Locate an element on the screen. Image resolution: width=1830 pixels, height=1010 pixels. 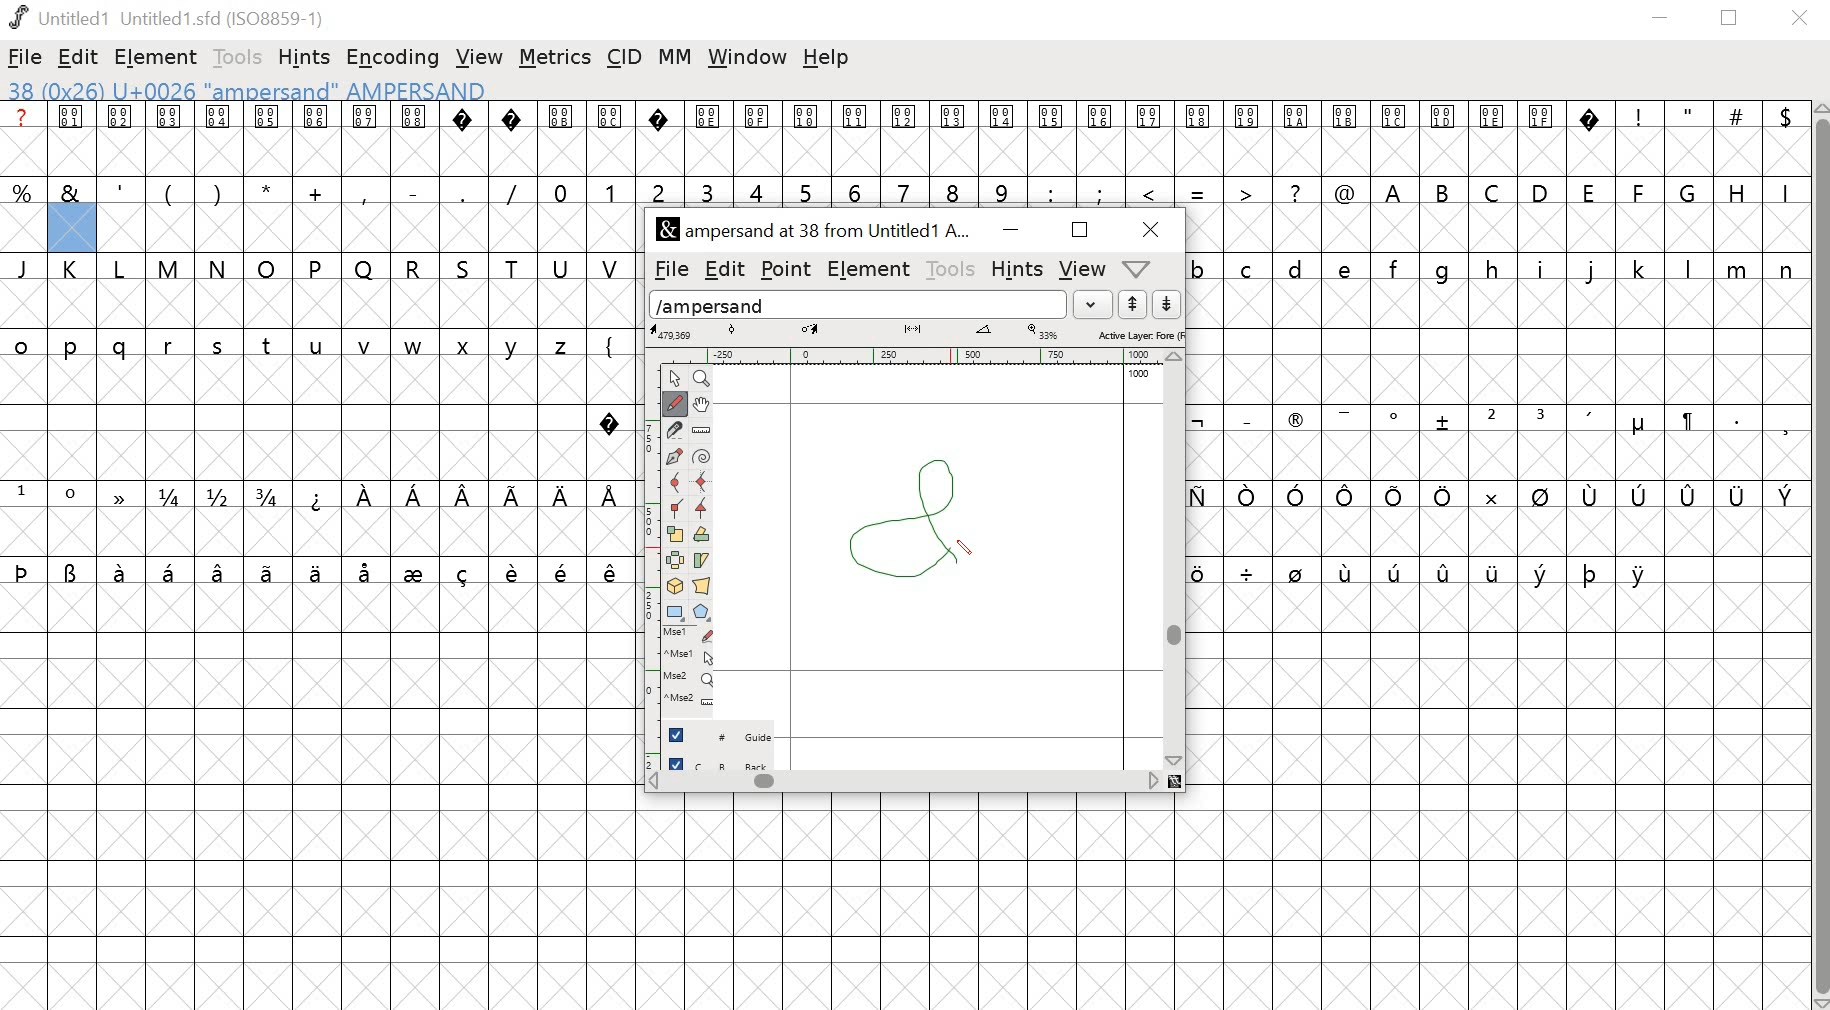
? is located at coordinates (610, 419).